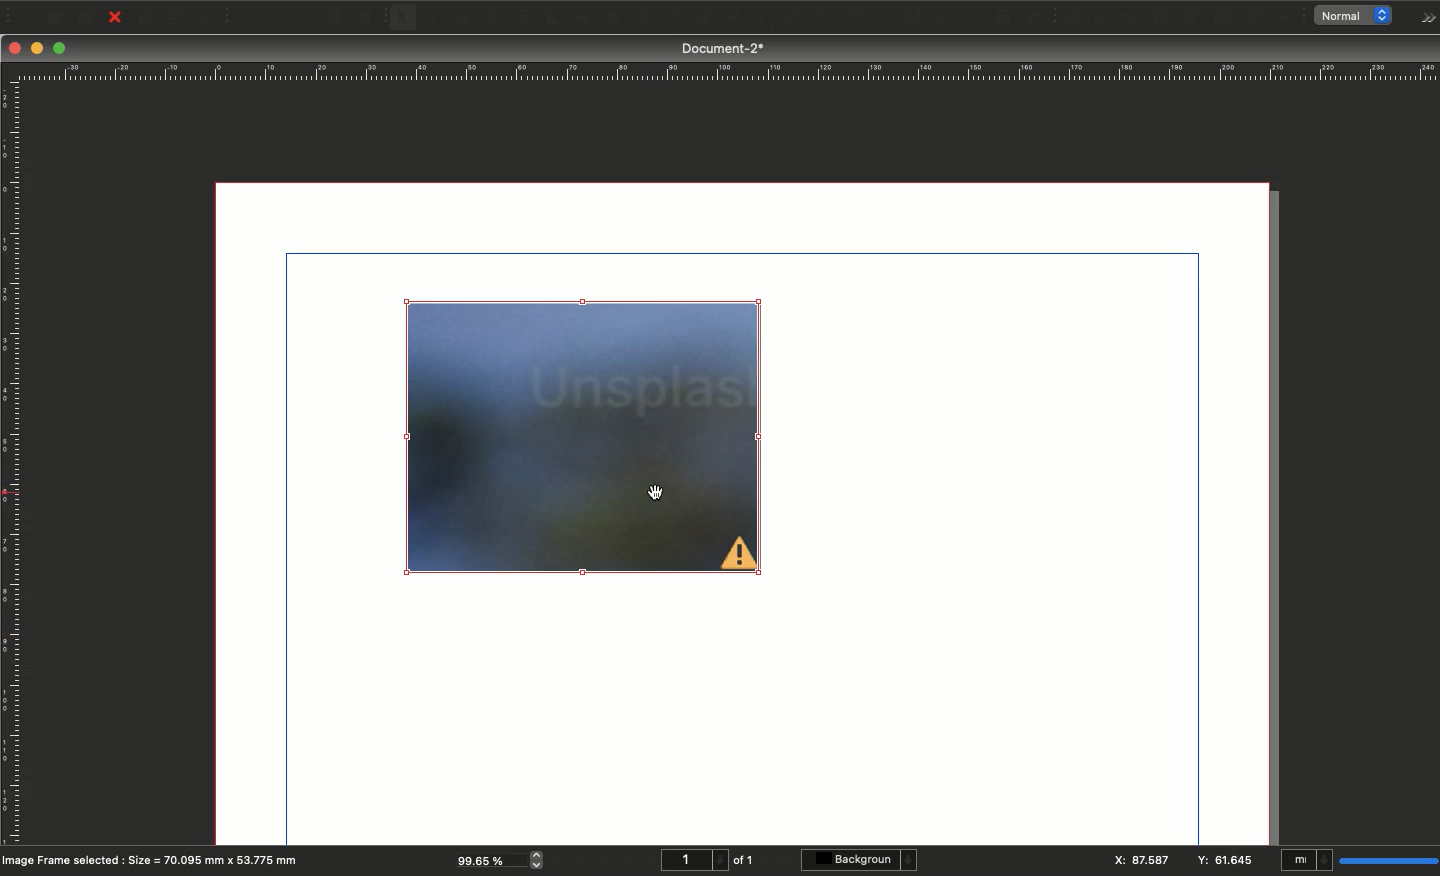 The width and height of the screenshot is (1440, 876). What do you see at coordinates (1424, 18) in the screenshot?
I see `Options` at bounding box center [1424, 18].